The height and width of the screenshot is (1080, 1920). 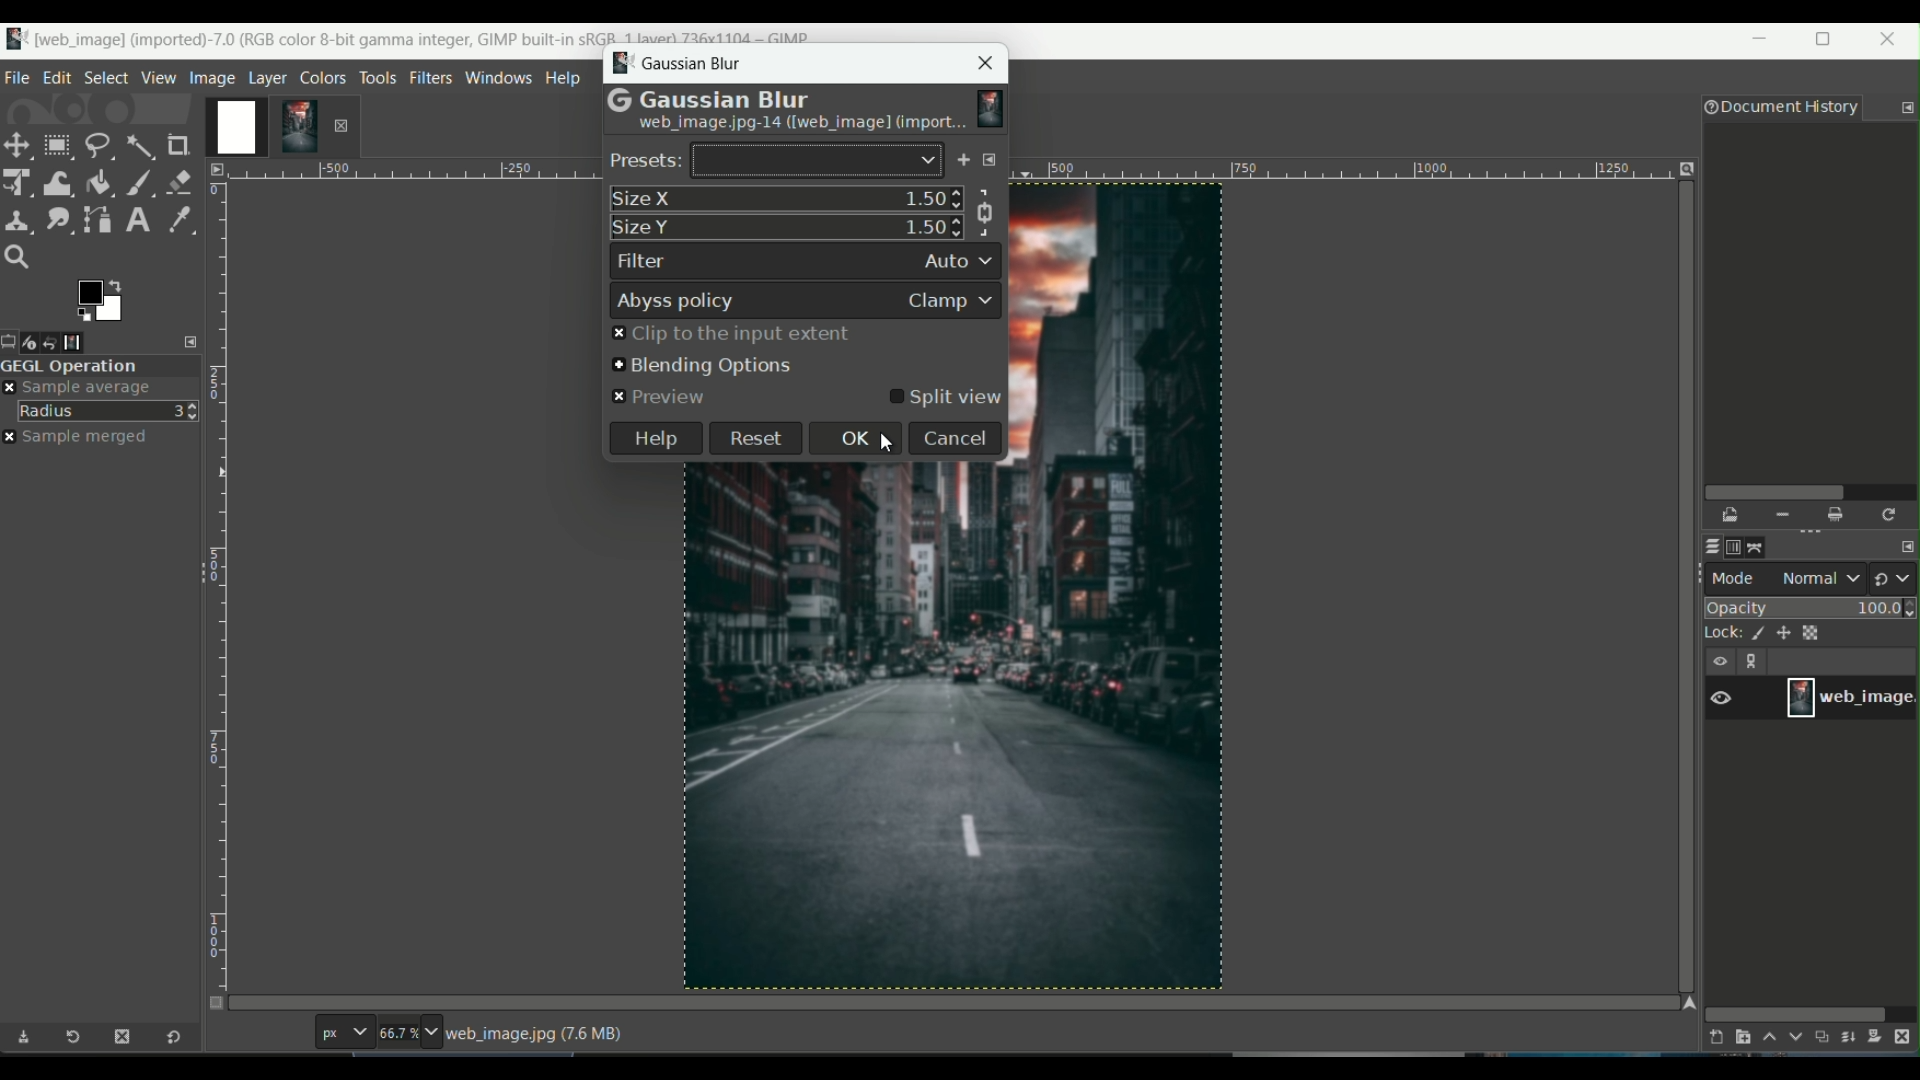 I want to click on image name, so click(x=1850, y=697).